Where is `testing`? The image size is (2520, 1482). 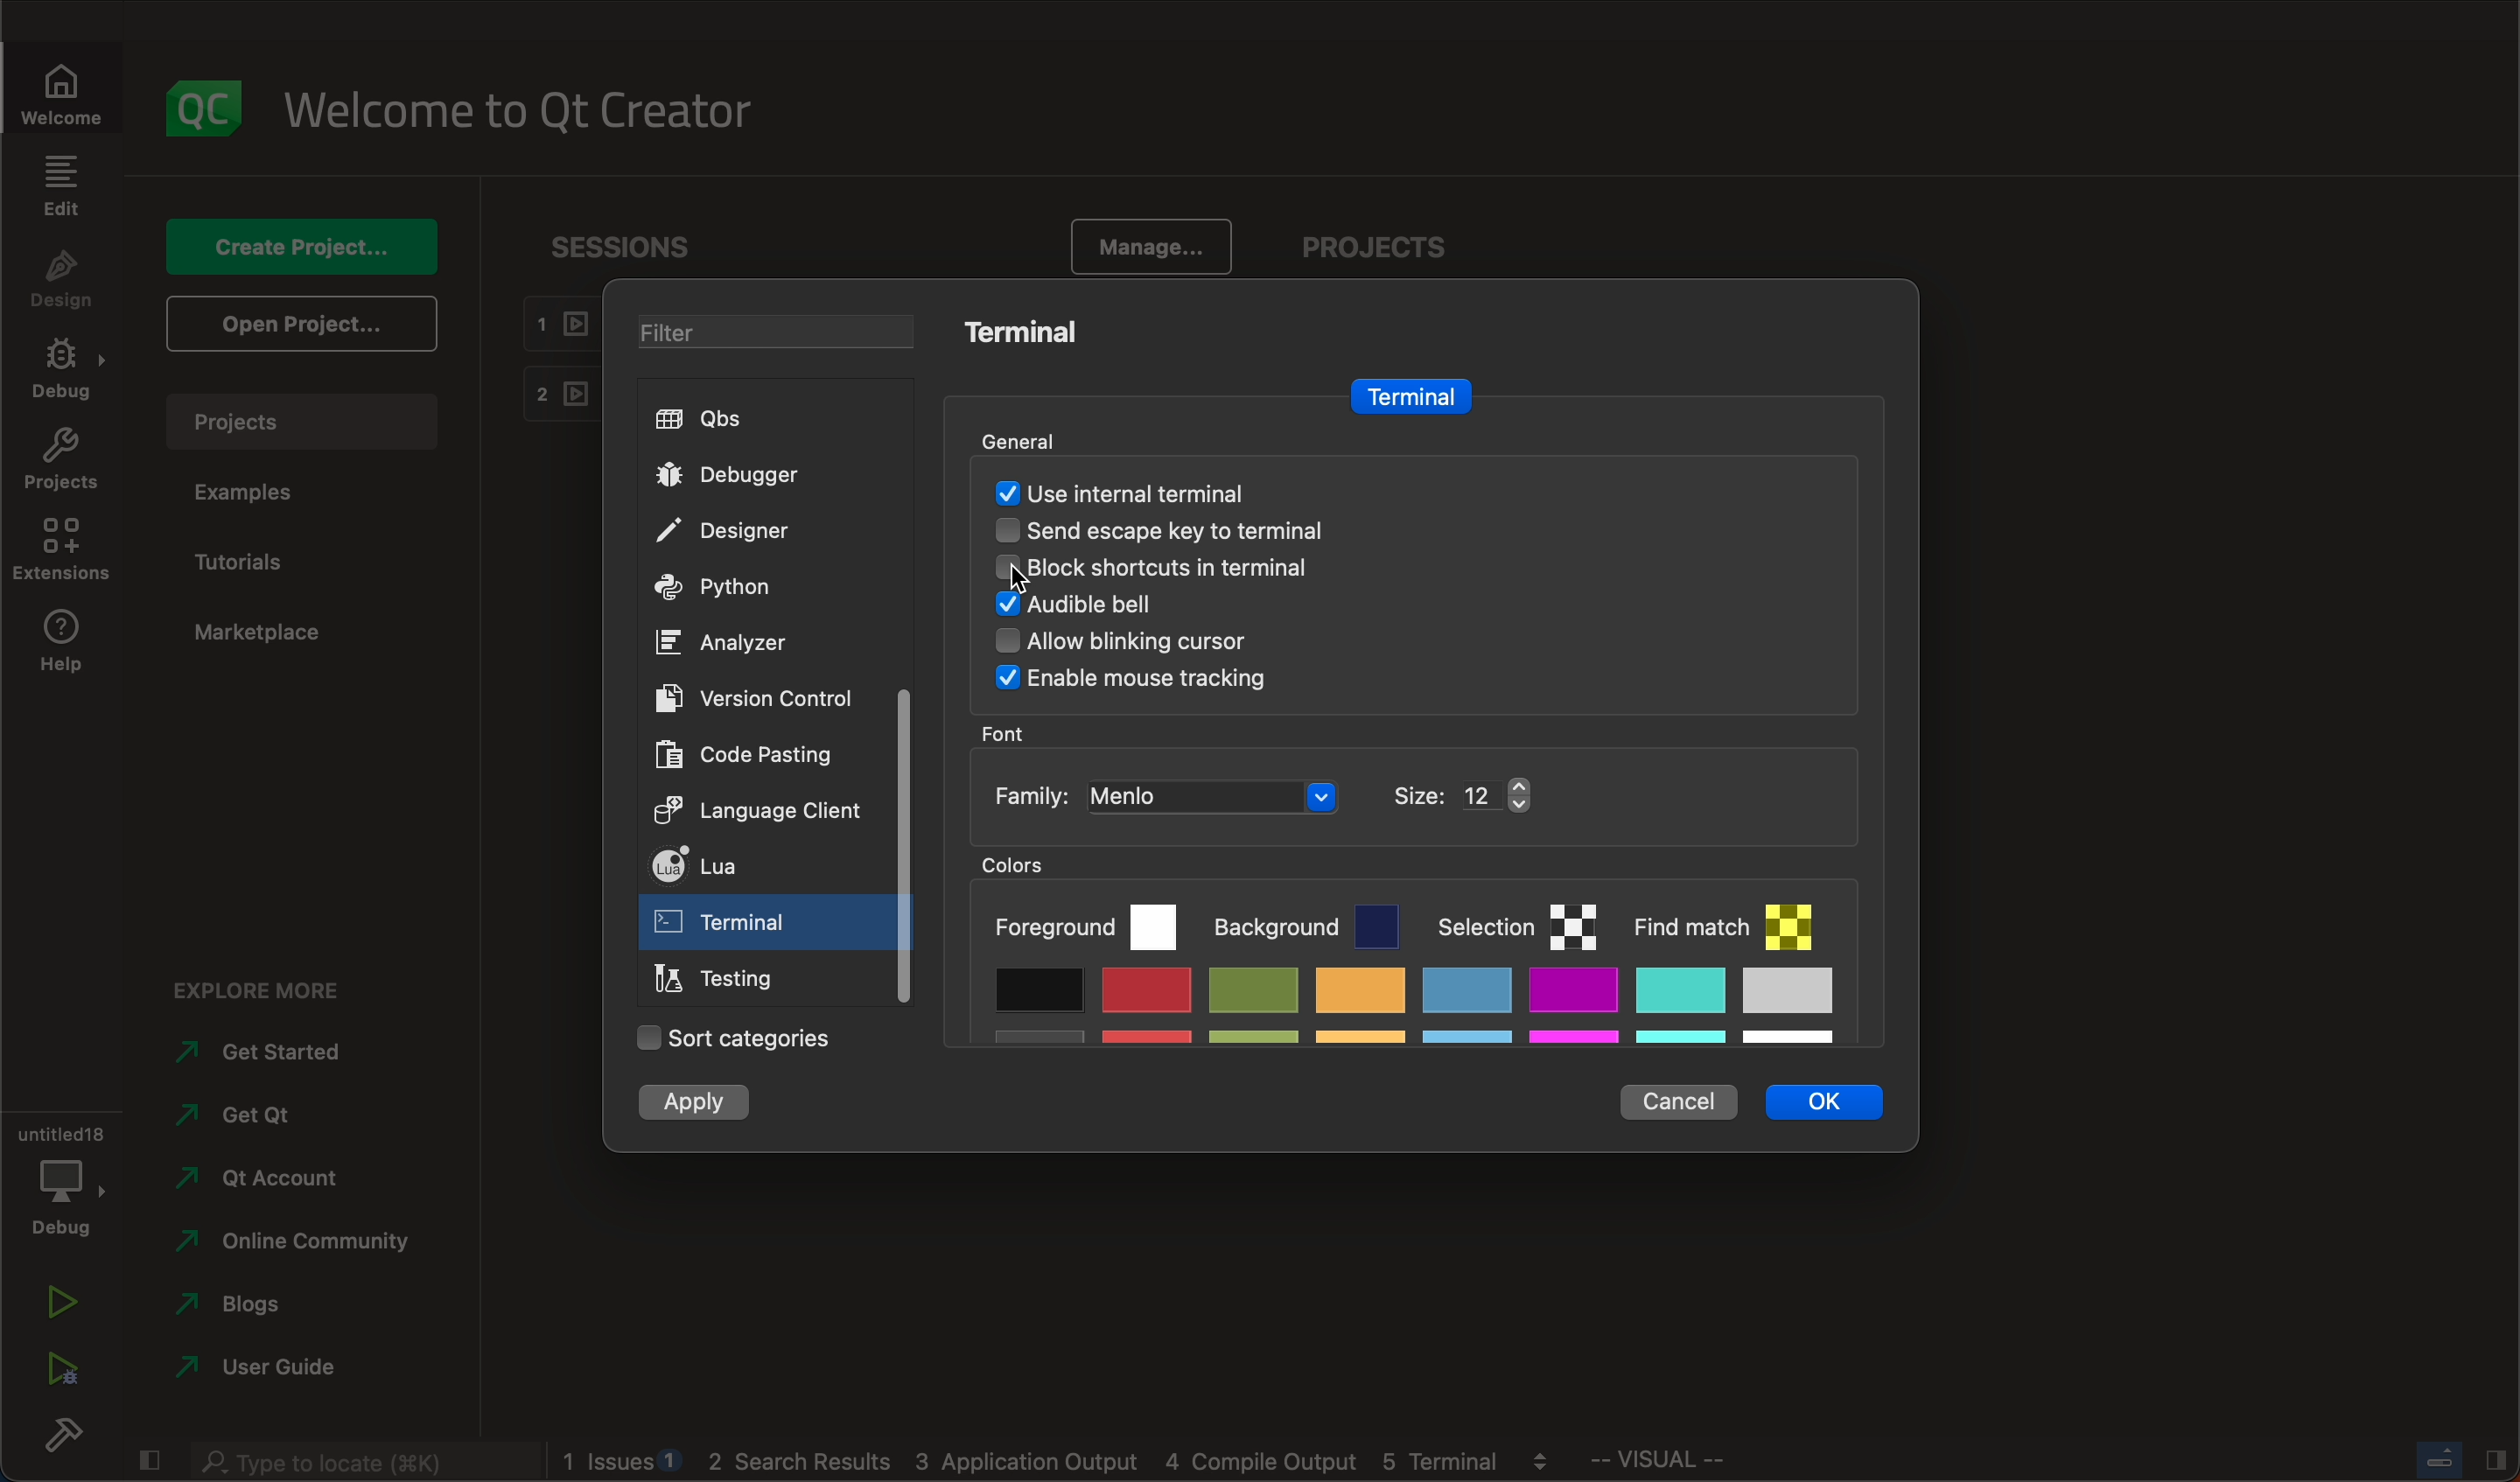
testing is located at coordinates (725, 979).